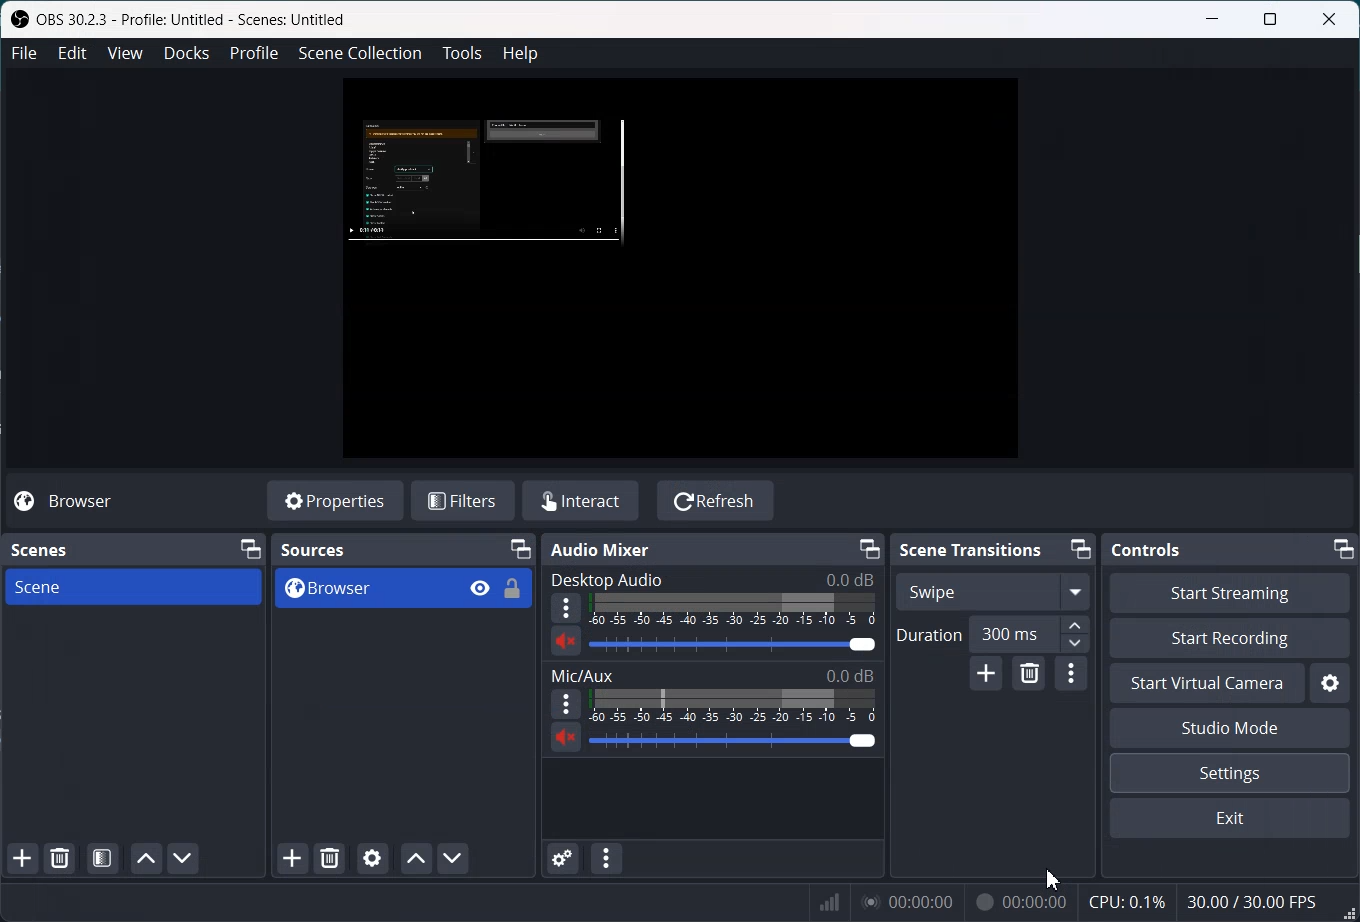 The width and height of the screenshot is (1360, 922). Describe the element at coordinates (1032, 636) in the screenshot. I see `300 ms` at that location.